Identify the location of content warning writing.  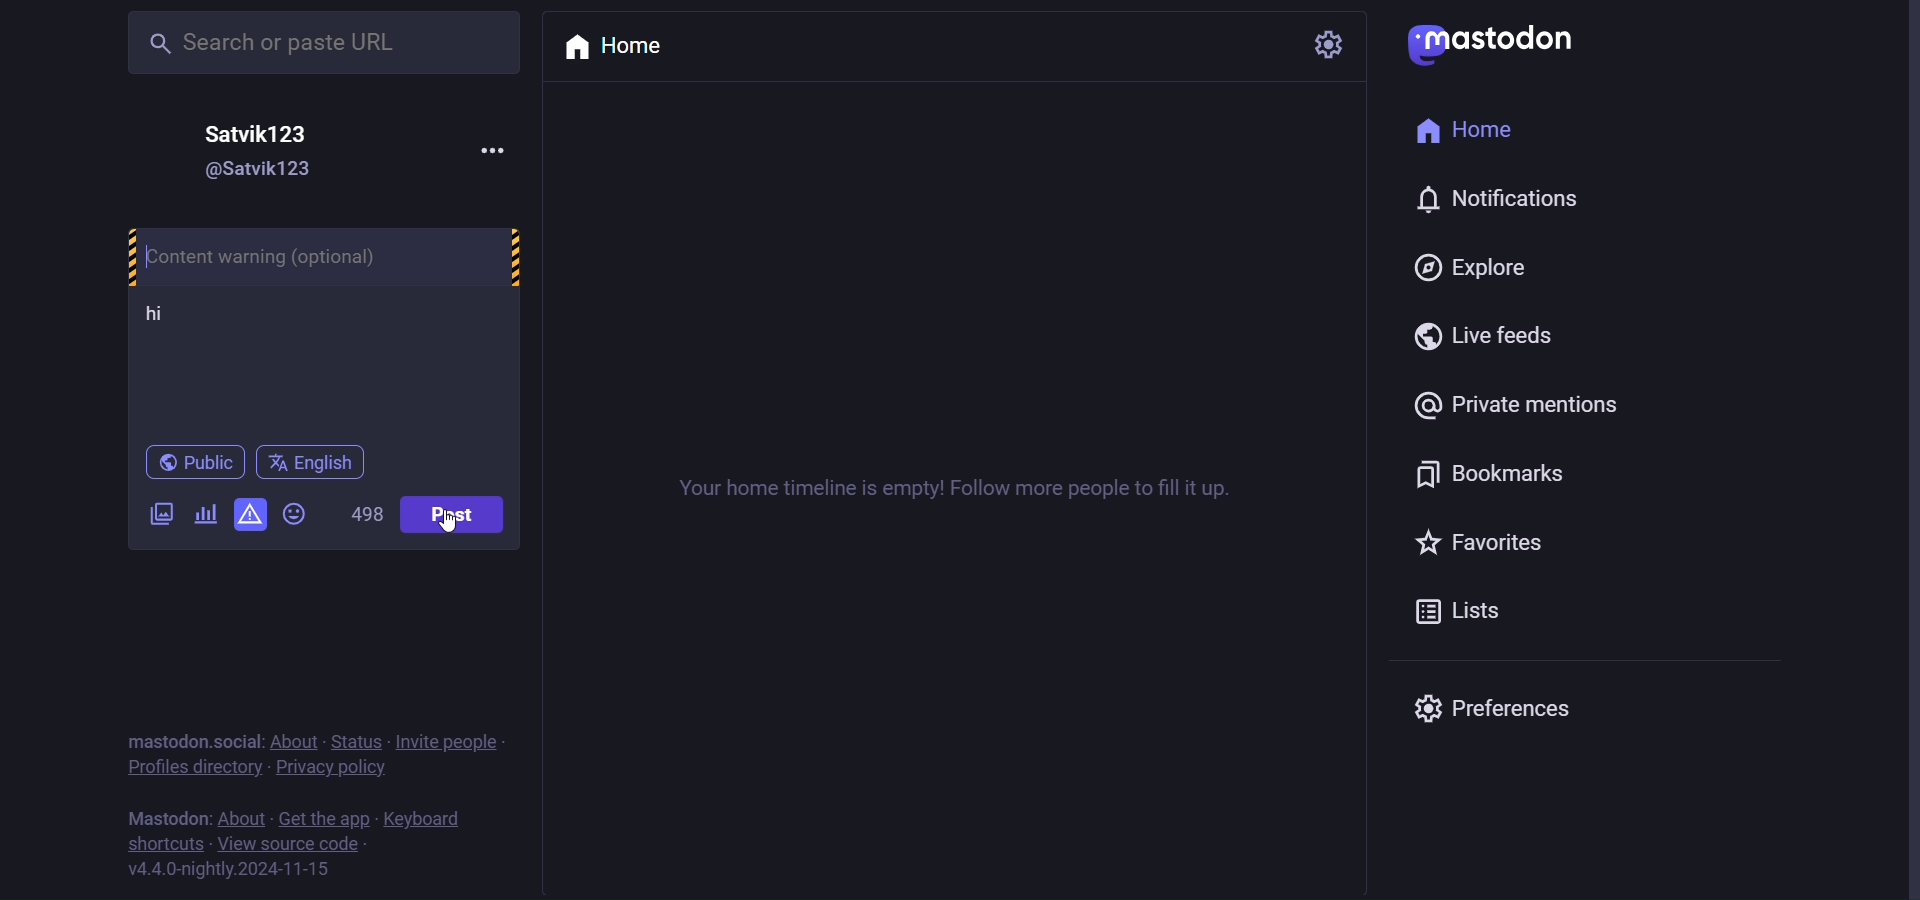
(323, 256).